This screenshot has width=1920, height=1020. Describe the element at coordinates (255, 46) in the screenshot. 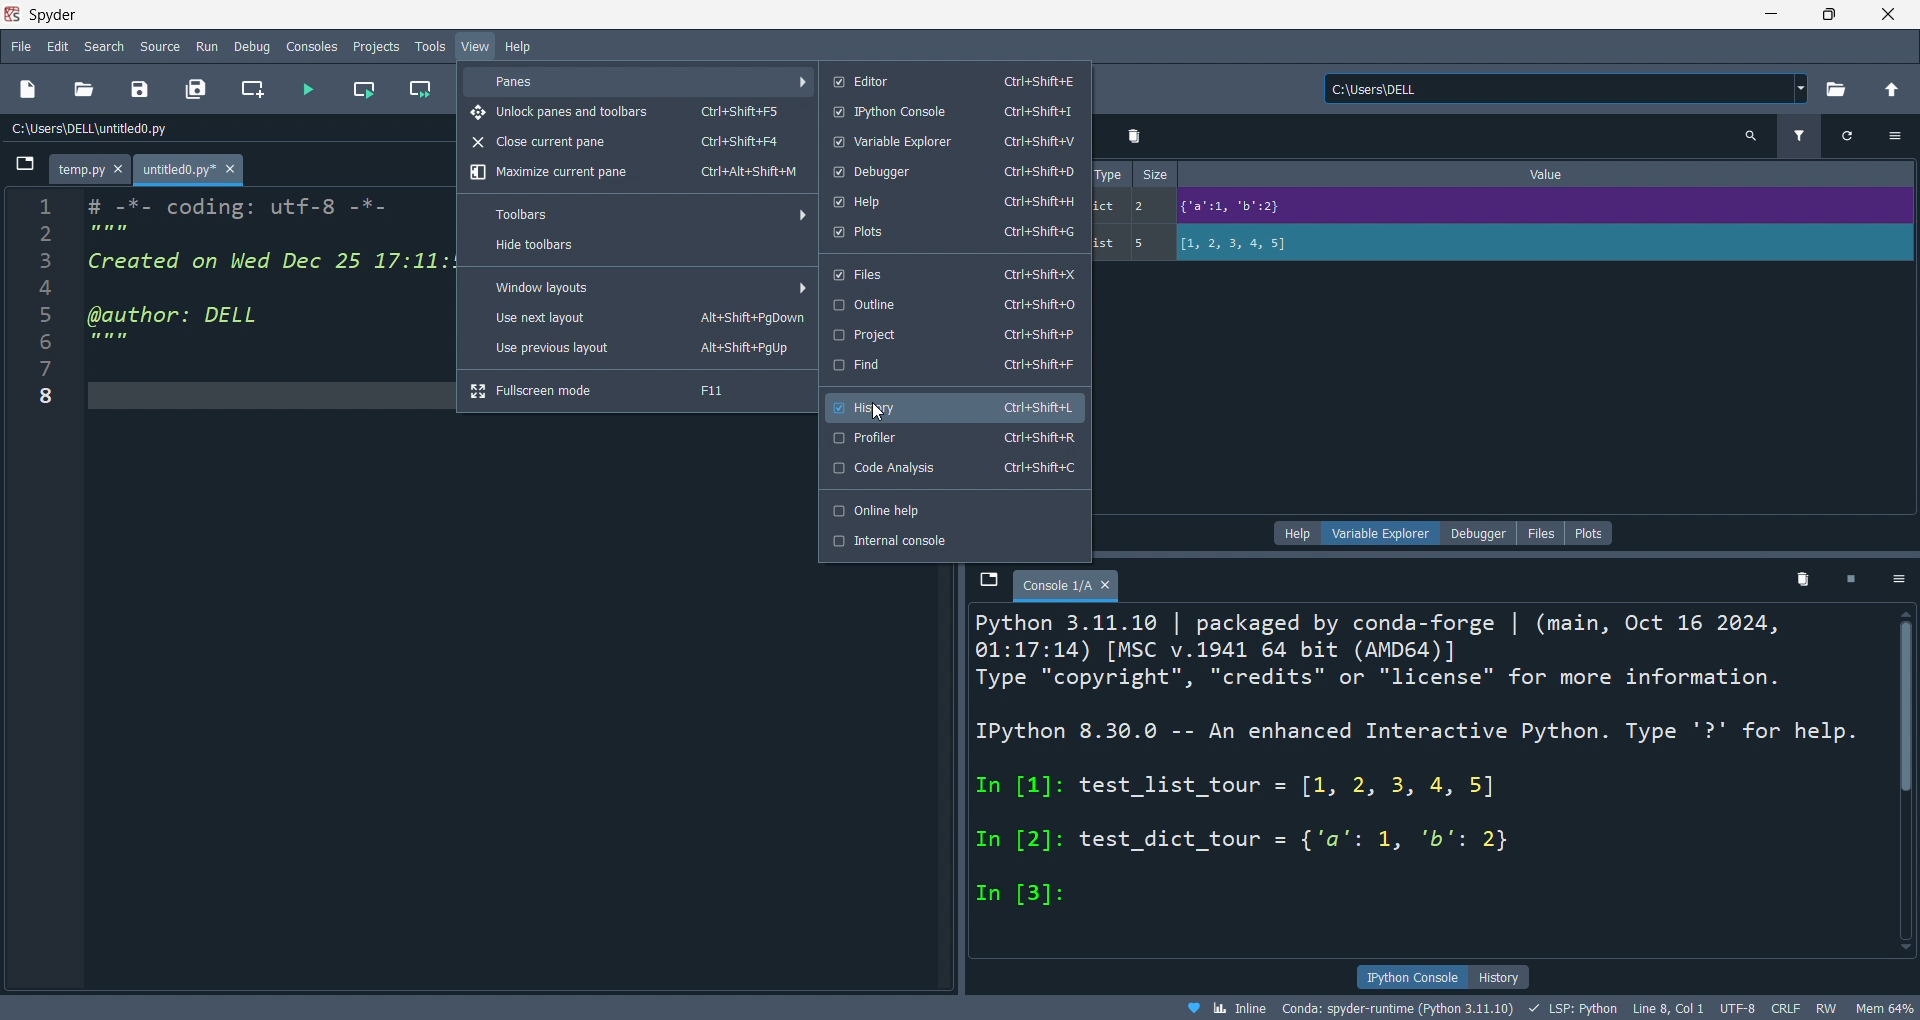

I see `debug` at that location.